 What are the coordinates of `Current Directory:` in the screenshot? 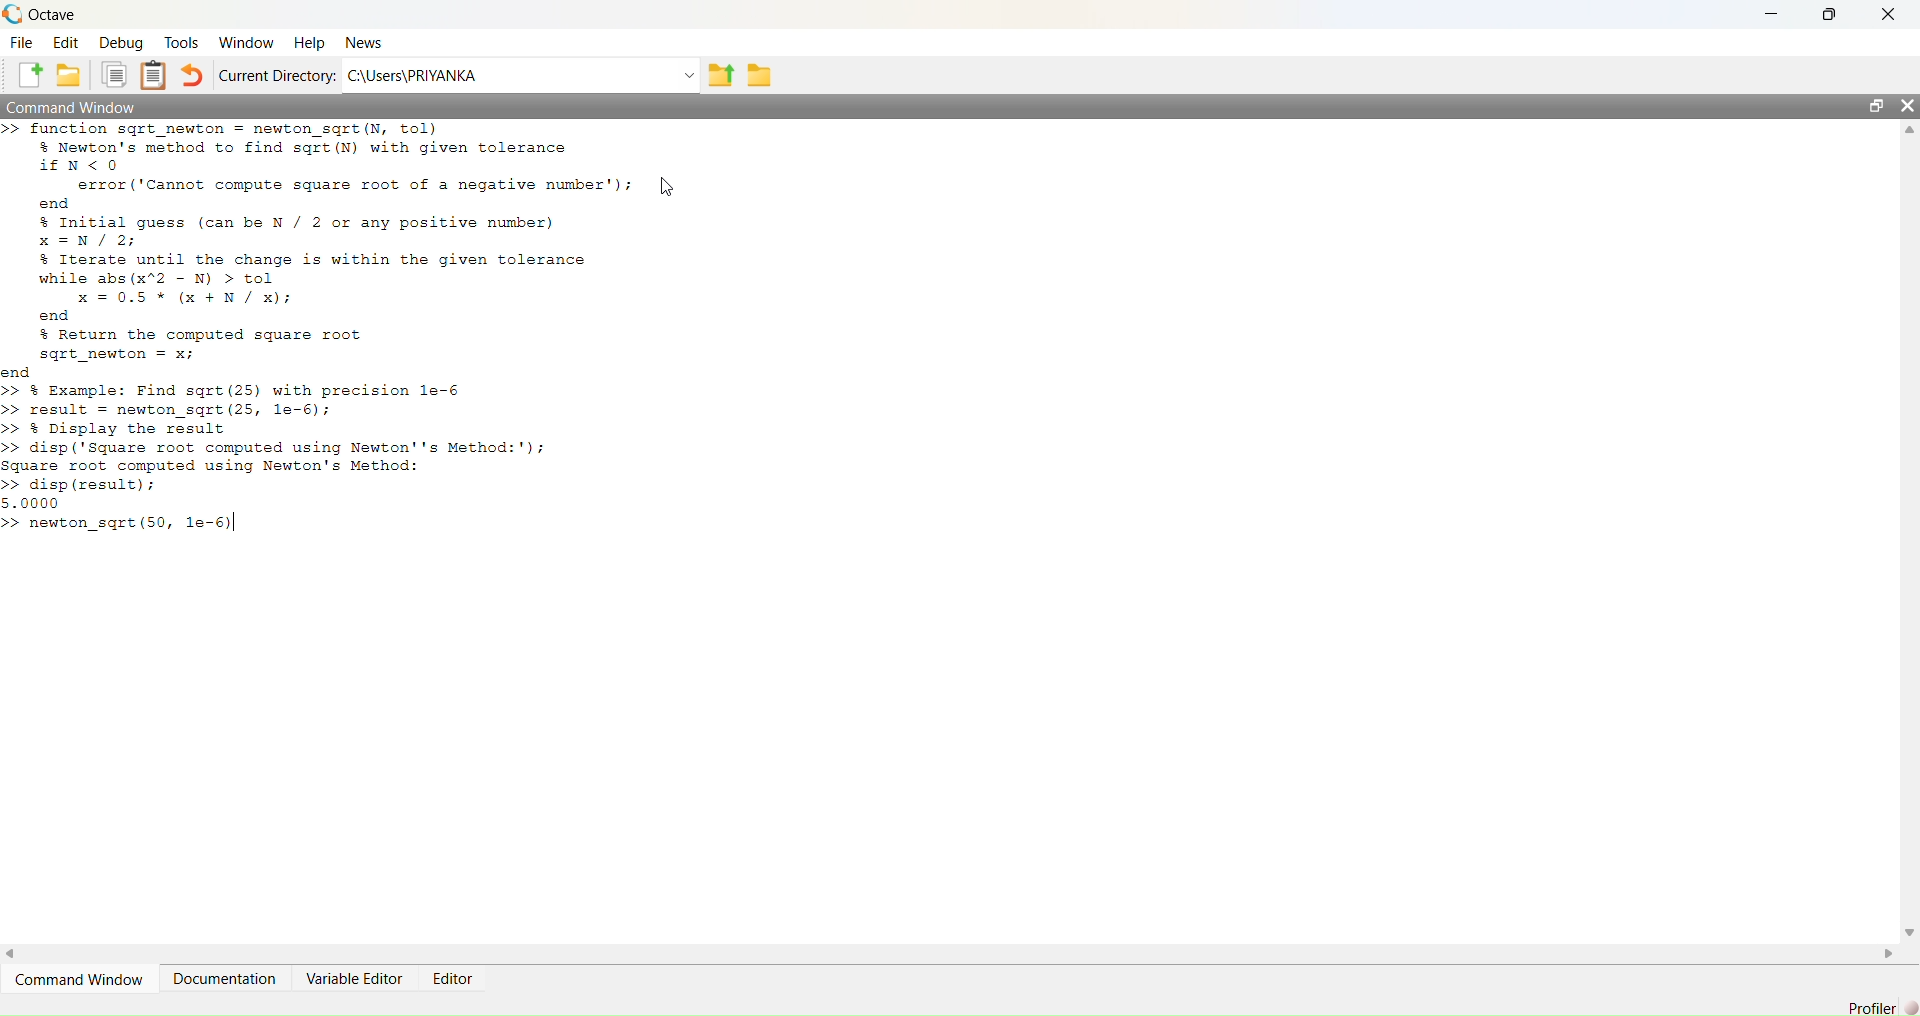 It's located at (280, 75).